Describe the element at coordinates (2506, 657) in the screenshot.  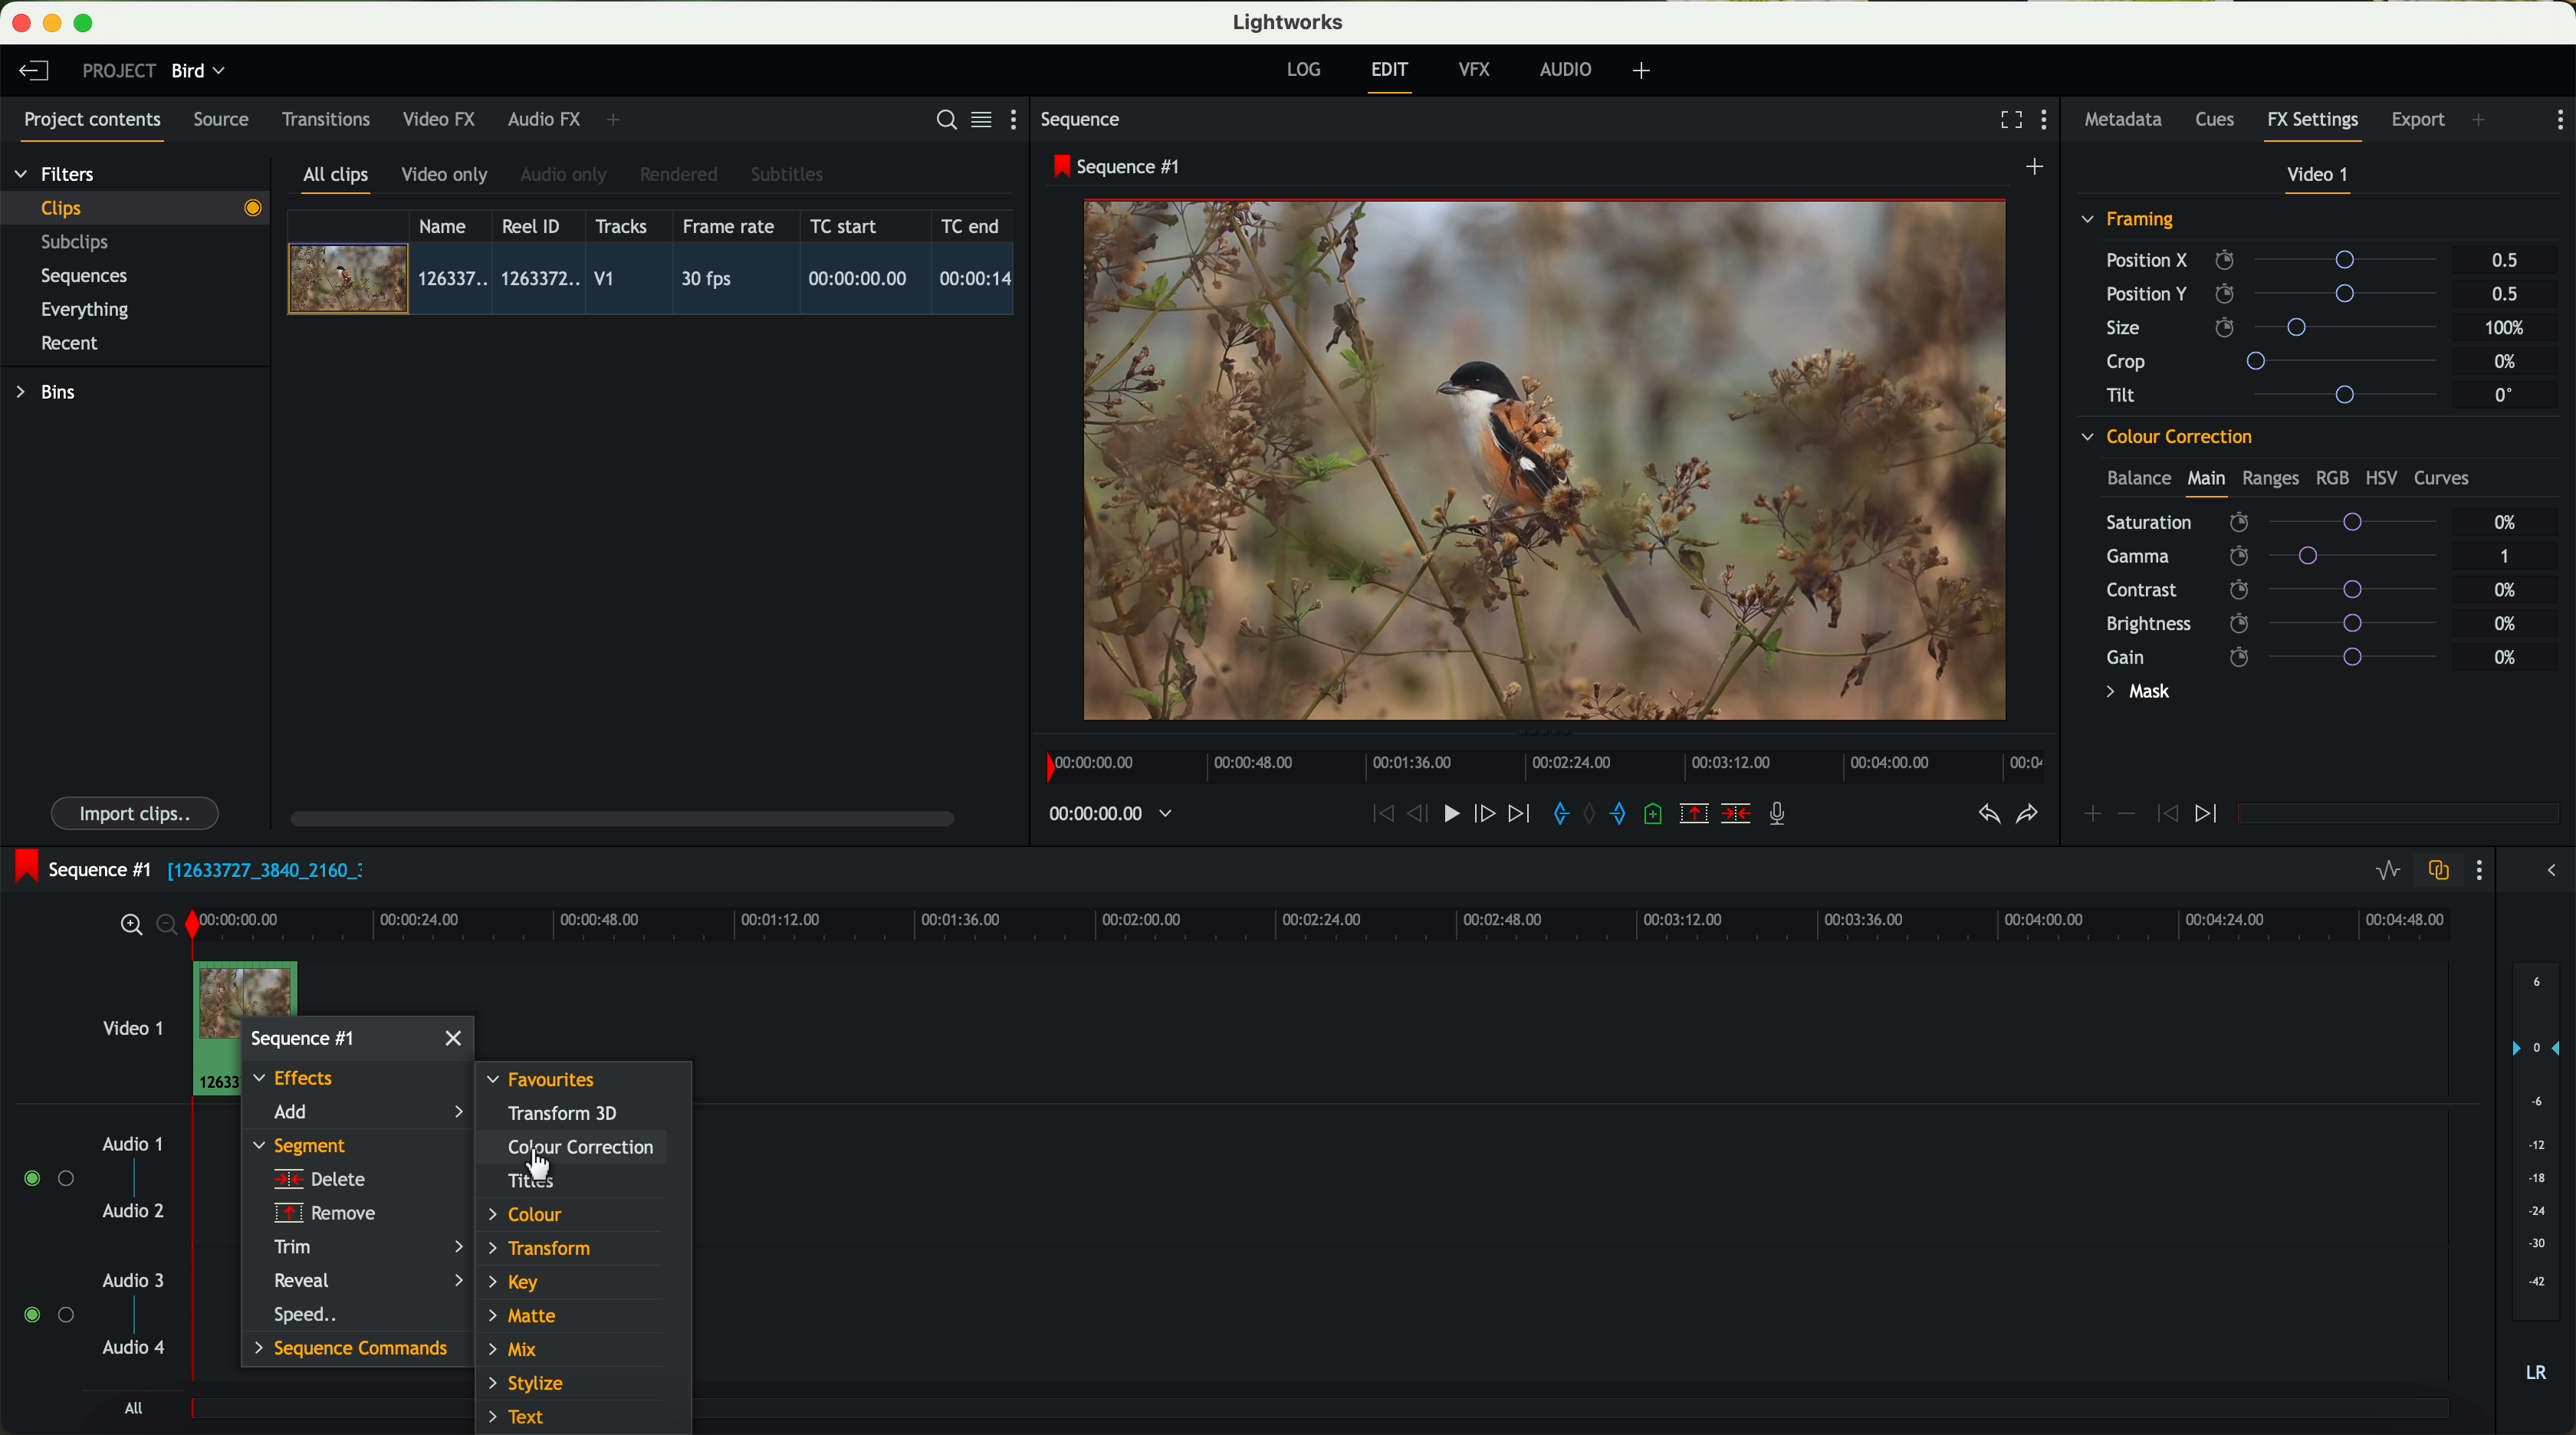
I see `0%` at that location.